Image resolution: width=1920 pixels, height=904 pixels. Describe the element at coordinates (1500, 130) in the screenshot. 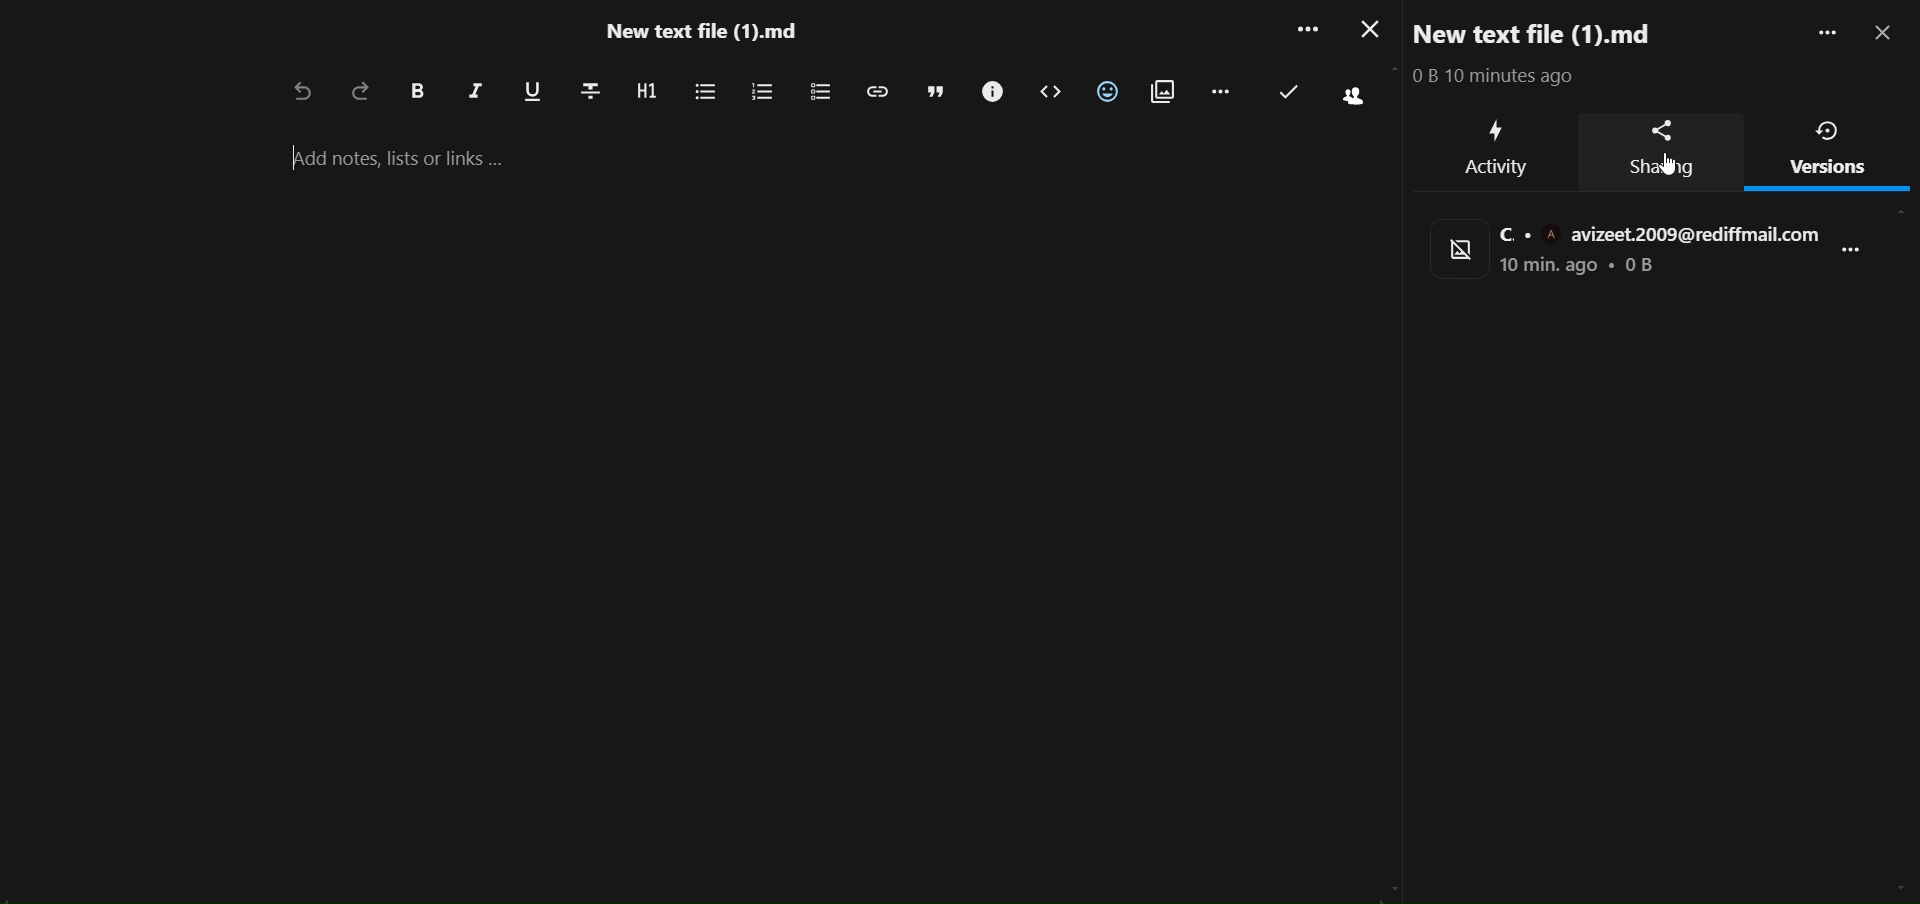

I see `activity icon` at that location.